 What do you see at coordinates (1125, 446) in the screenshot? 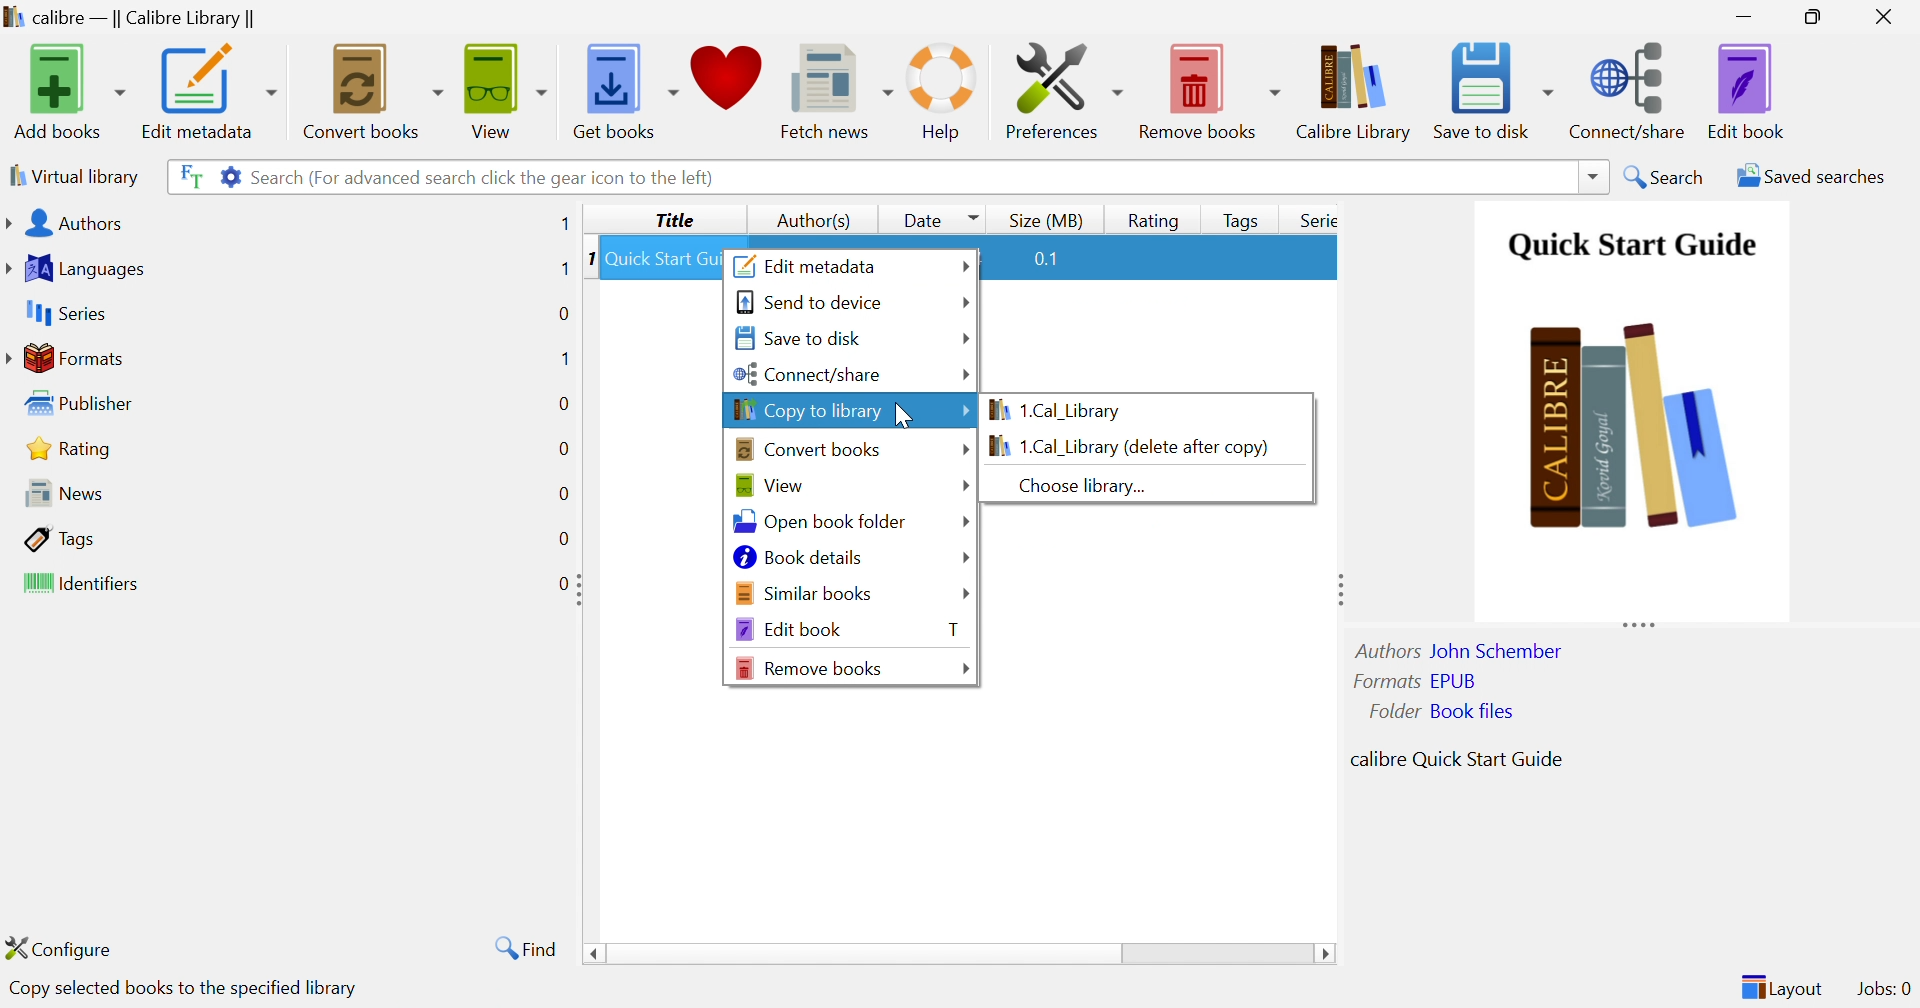
I see `1. Cal_Library (delete after copy)` at bounding box center [1125, 446].